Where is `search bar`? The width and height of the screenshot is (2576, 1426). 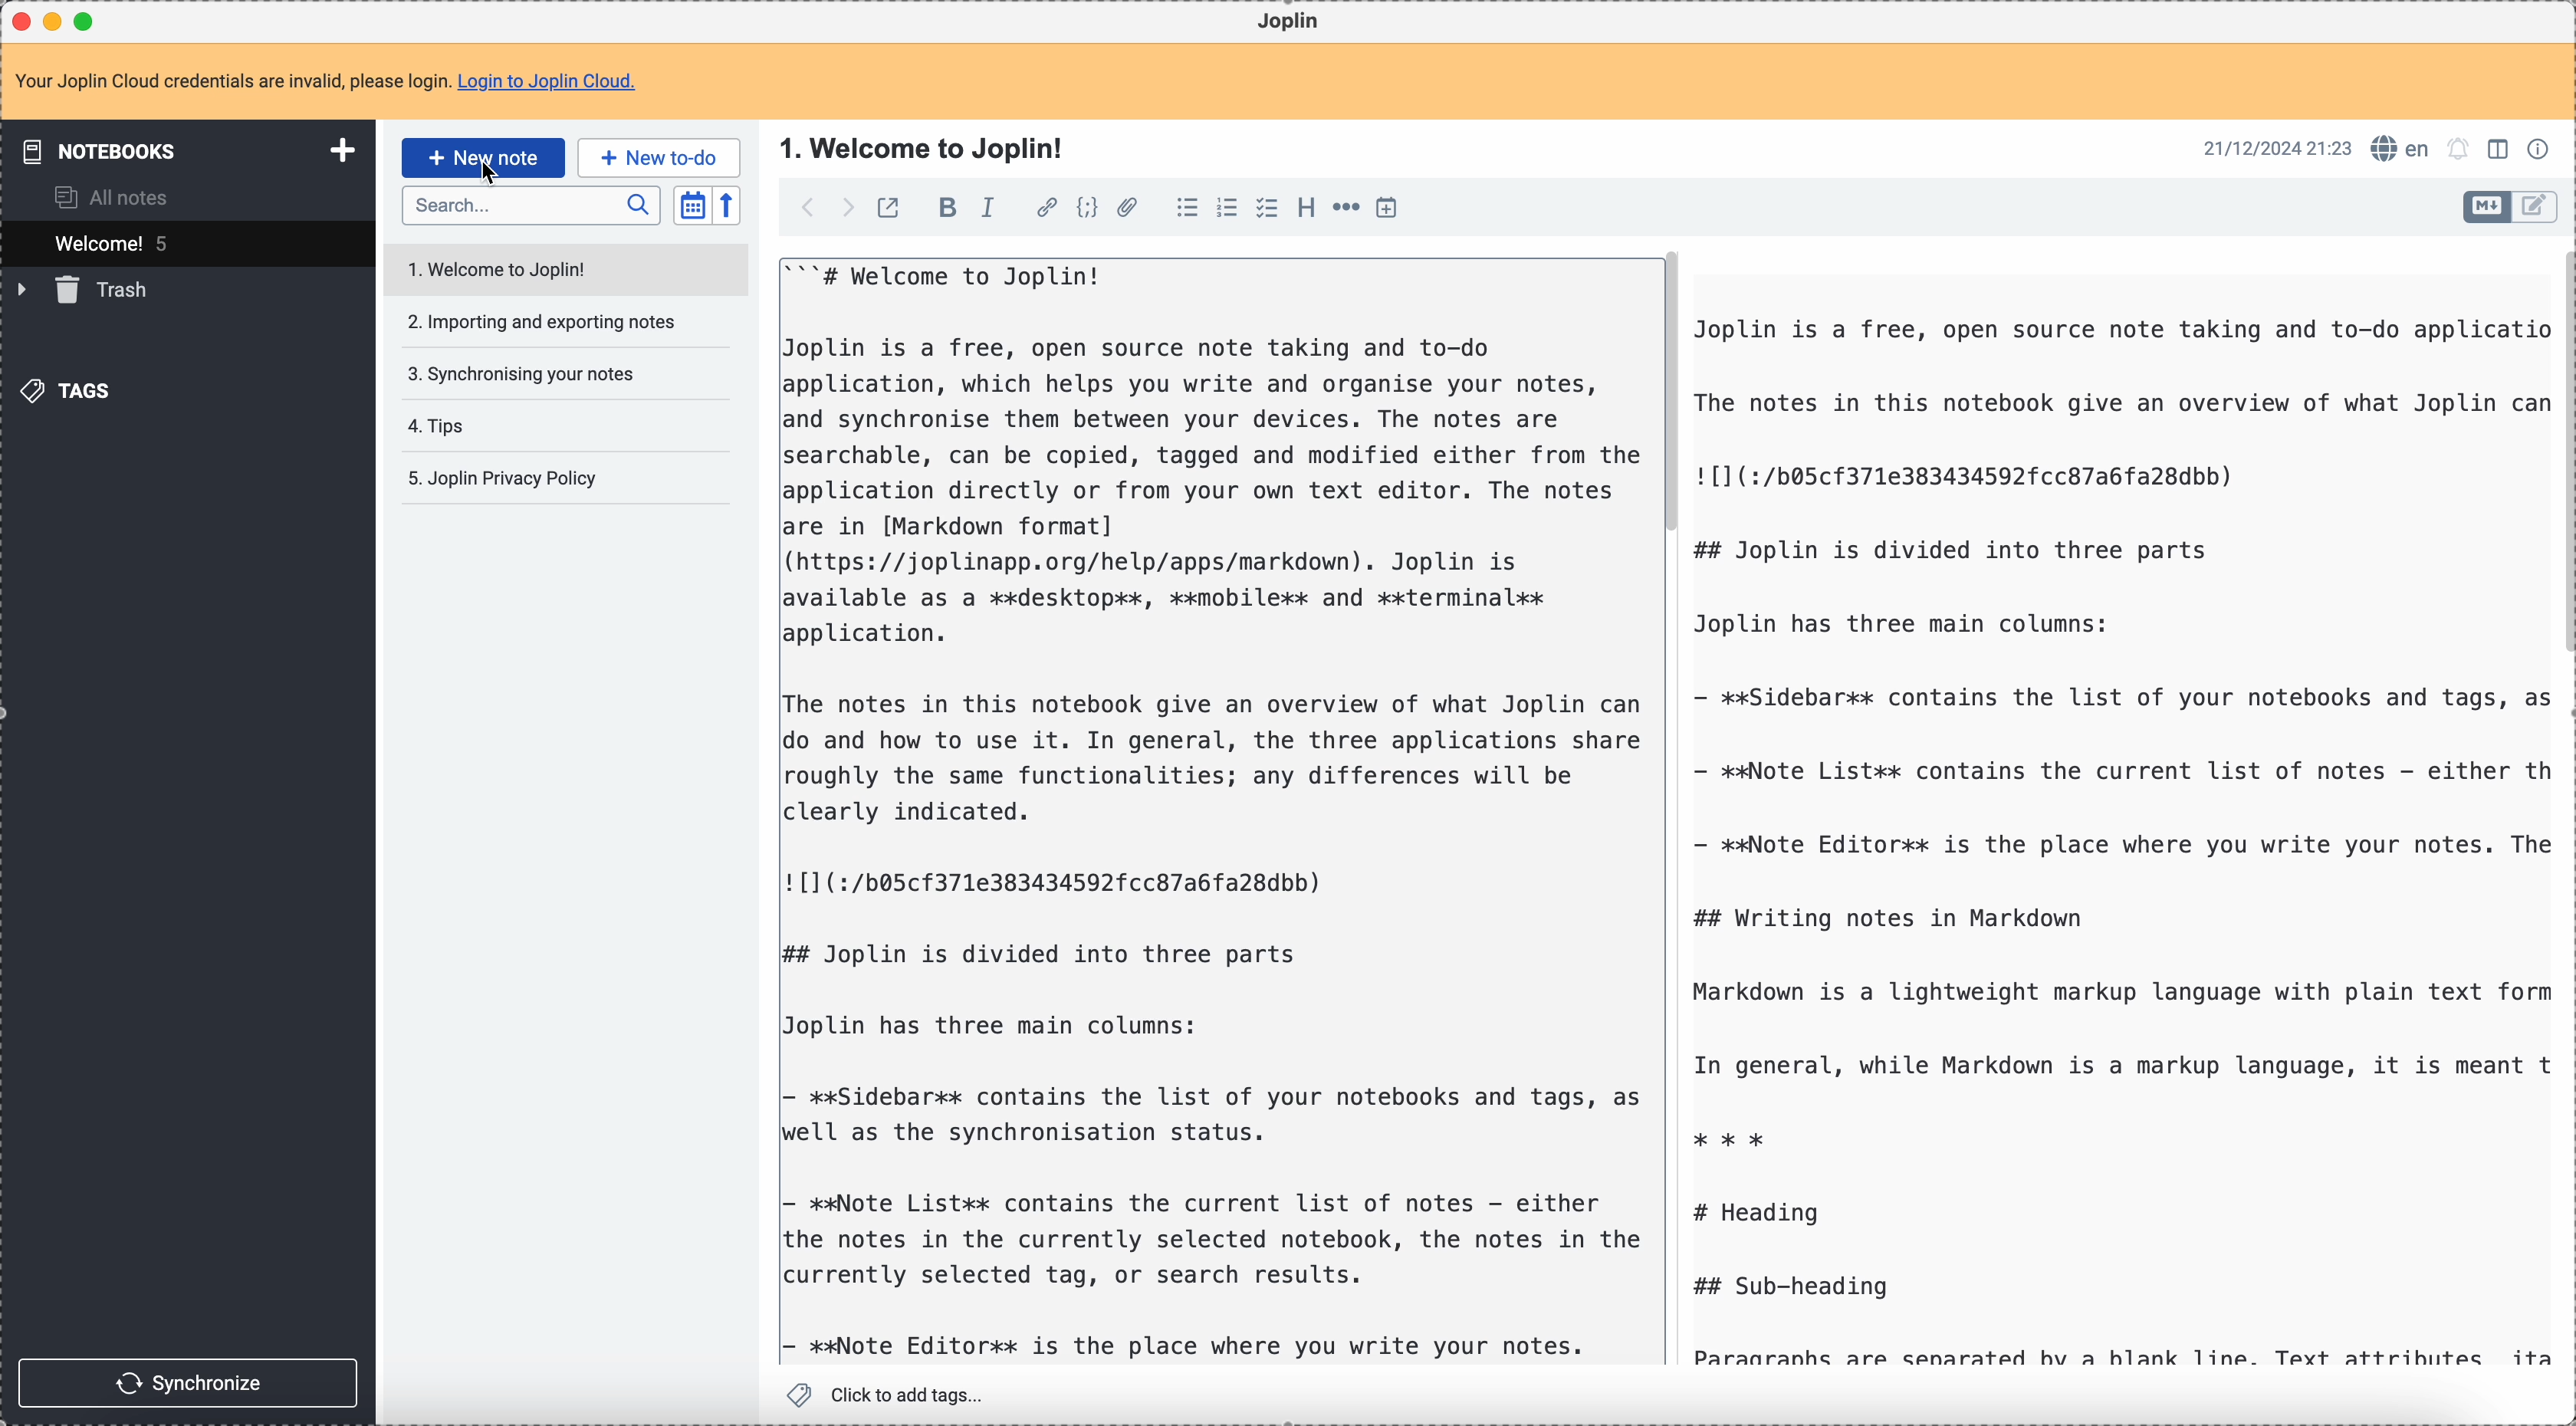
search bar is located at coordinates (531, 206).